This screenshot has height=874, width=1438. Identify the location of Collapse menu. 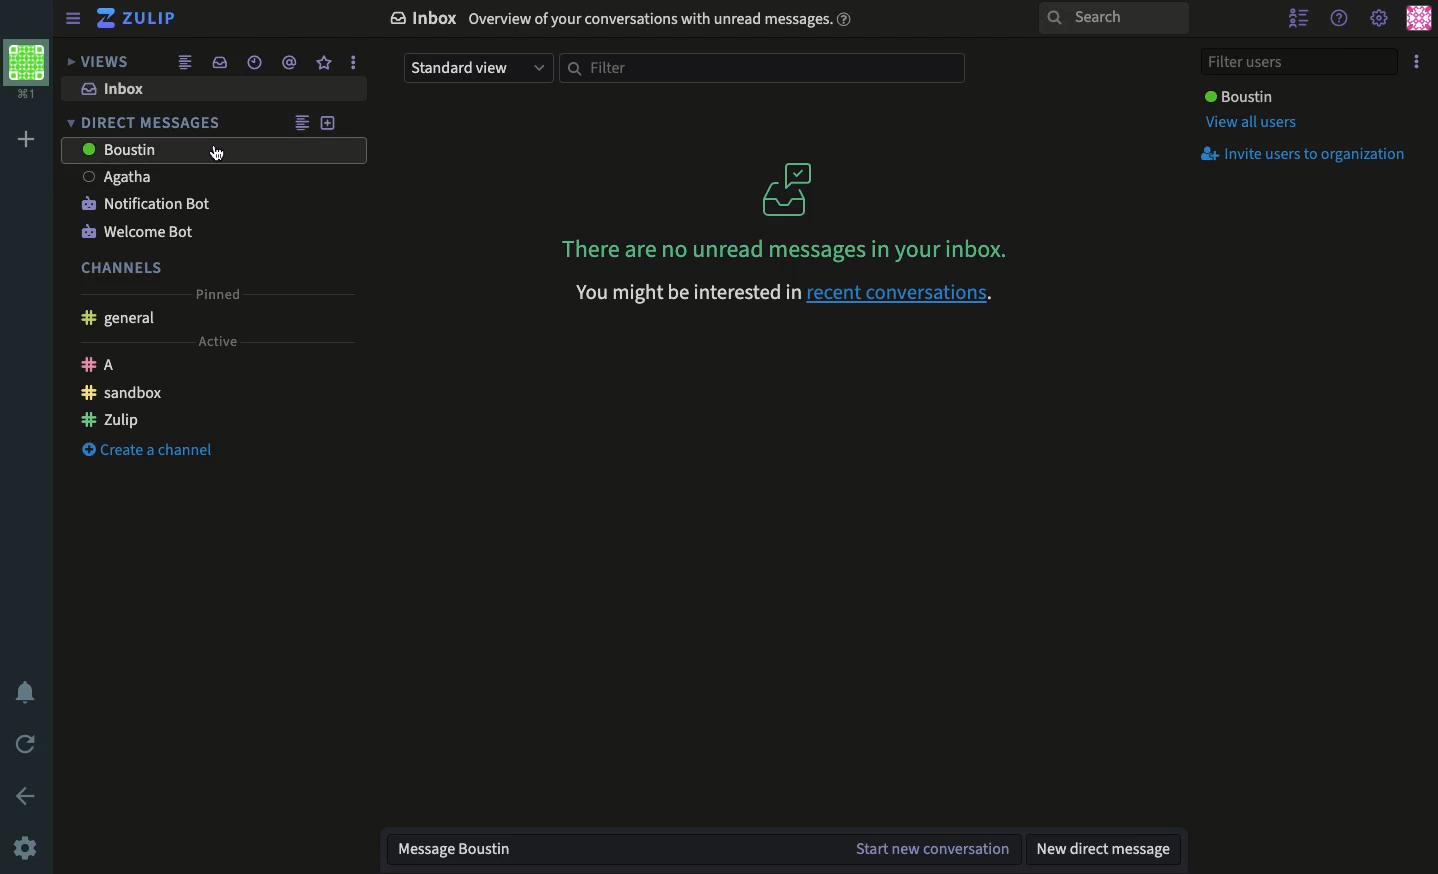
(75, 20).